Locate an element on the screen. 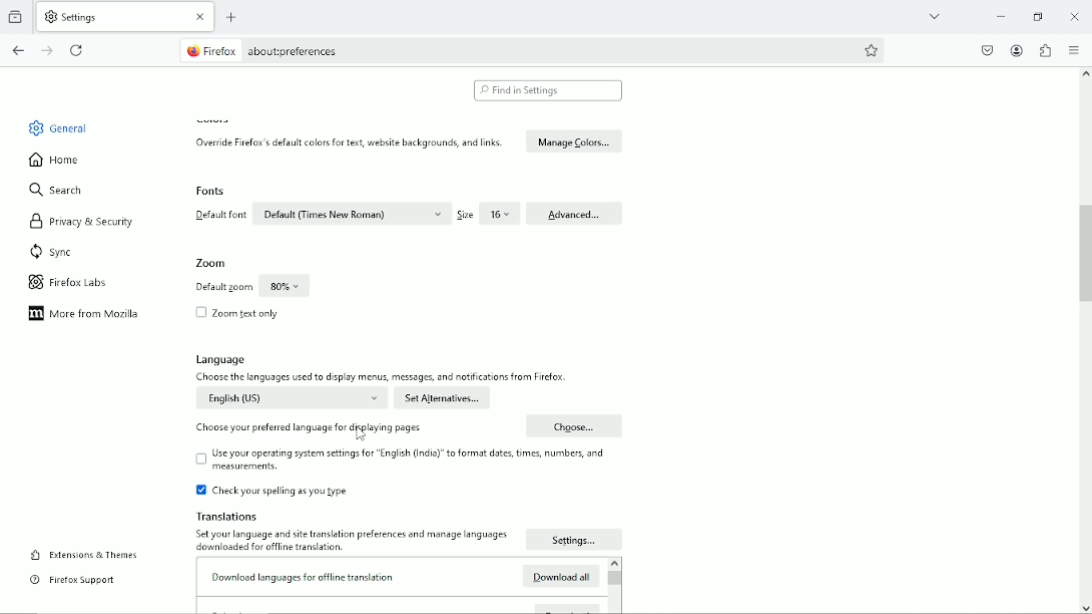 Image resolution: width=1092 pixels, height=614 pixels. Fonts is located at coordinates (210, 192).